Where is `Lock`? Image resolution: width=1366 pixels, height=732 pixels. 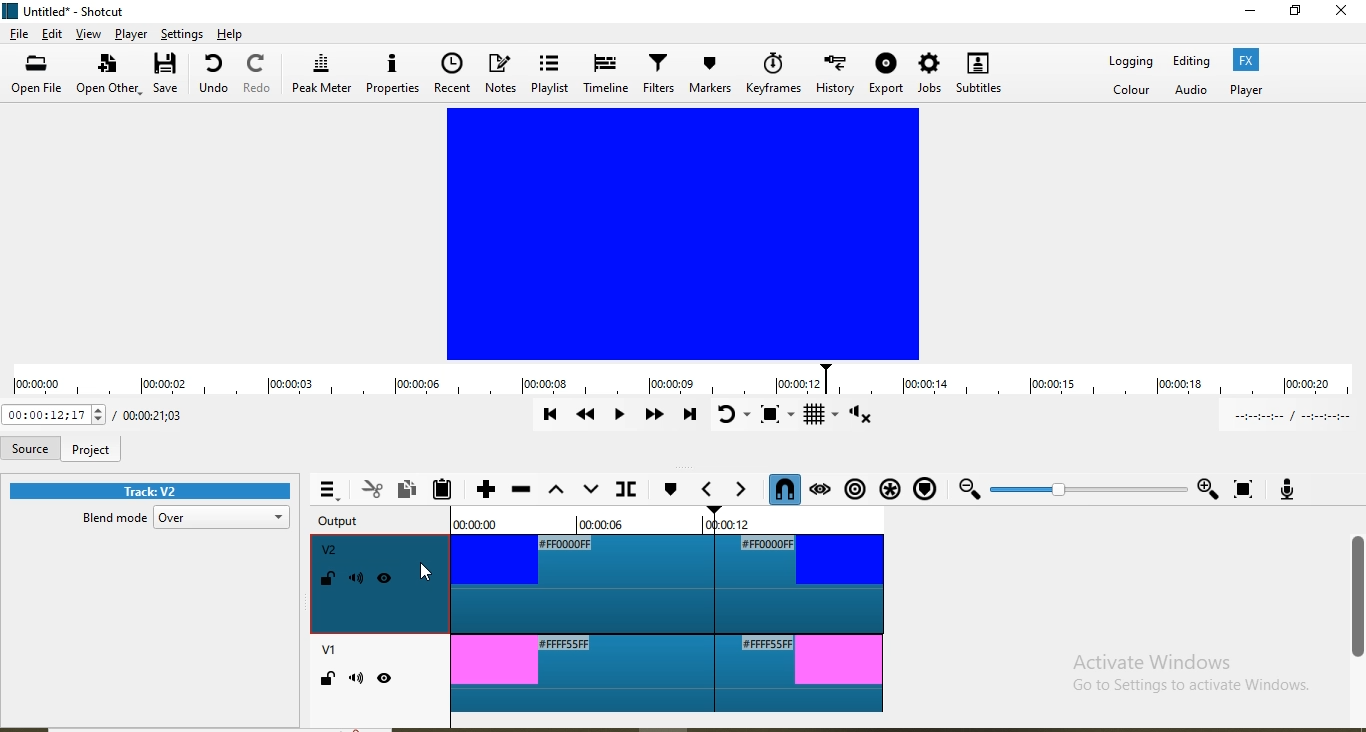 Lock is located at coordinates (327, 680).